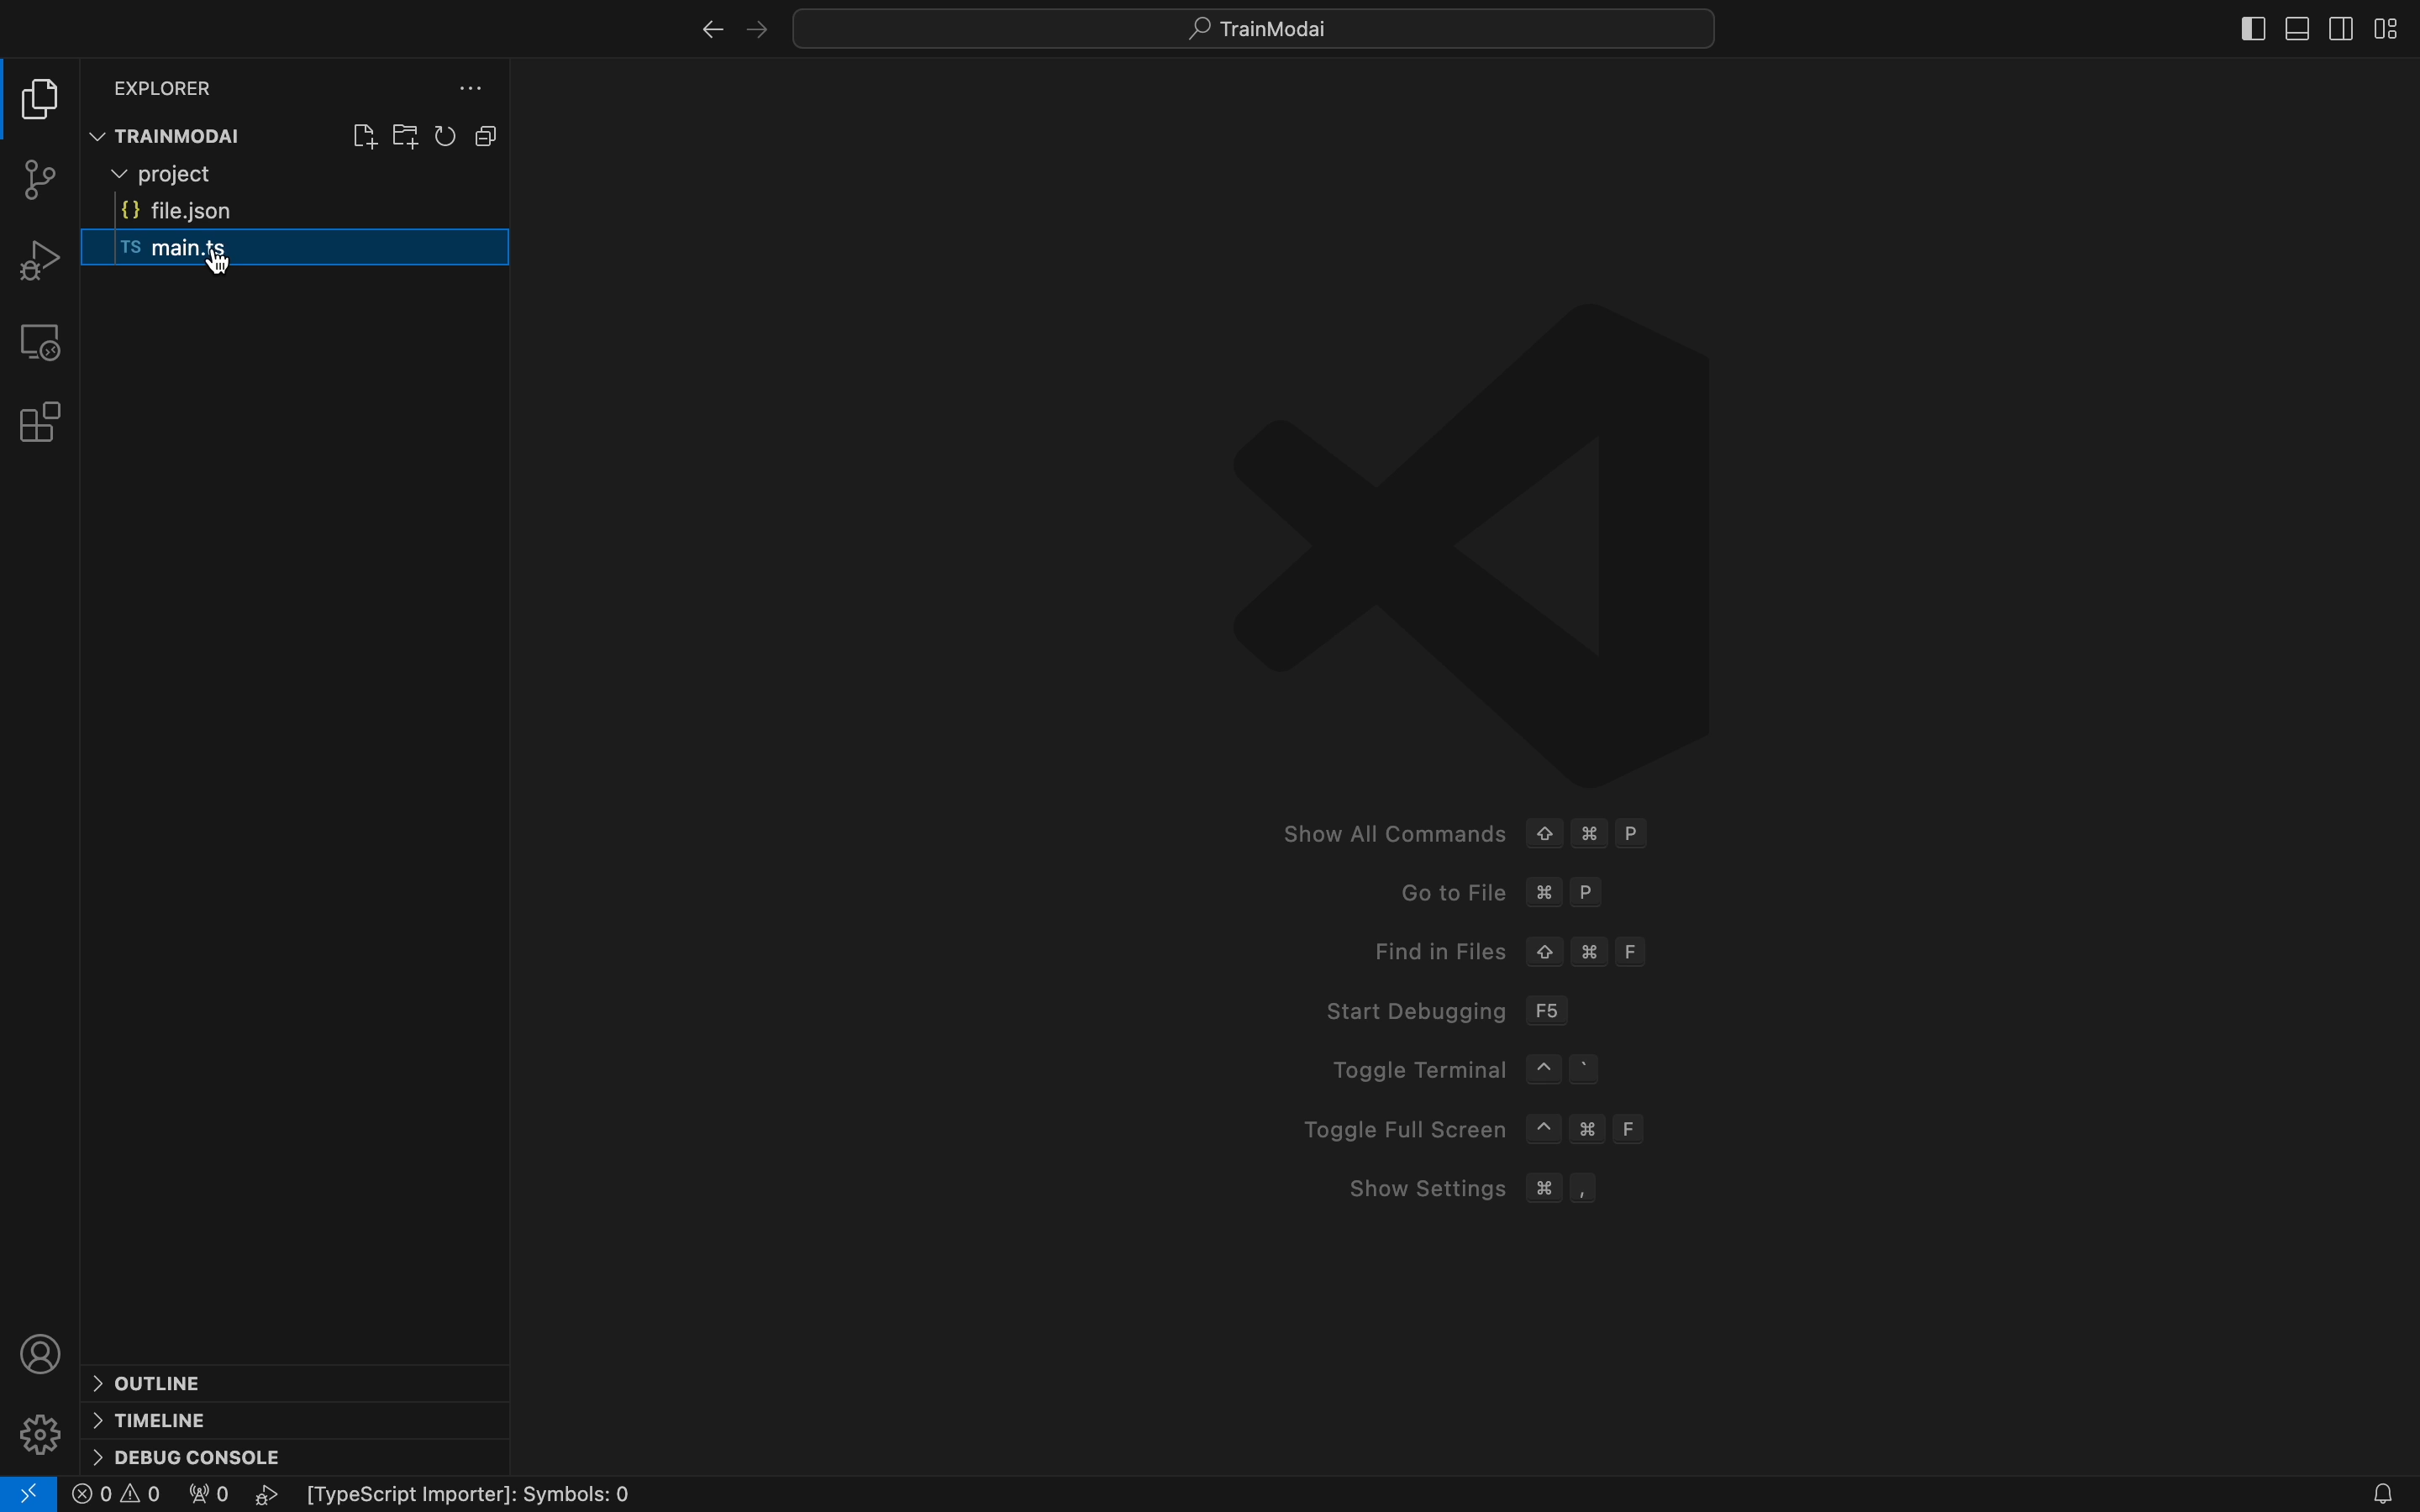 The width and height of the screenshot is (2420, 1512). What do you see at coordinates (152, 86) in the screenshot?
I see `explorer` at bounding box center [152, 86].